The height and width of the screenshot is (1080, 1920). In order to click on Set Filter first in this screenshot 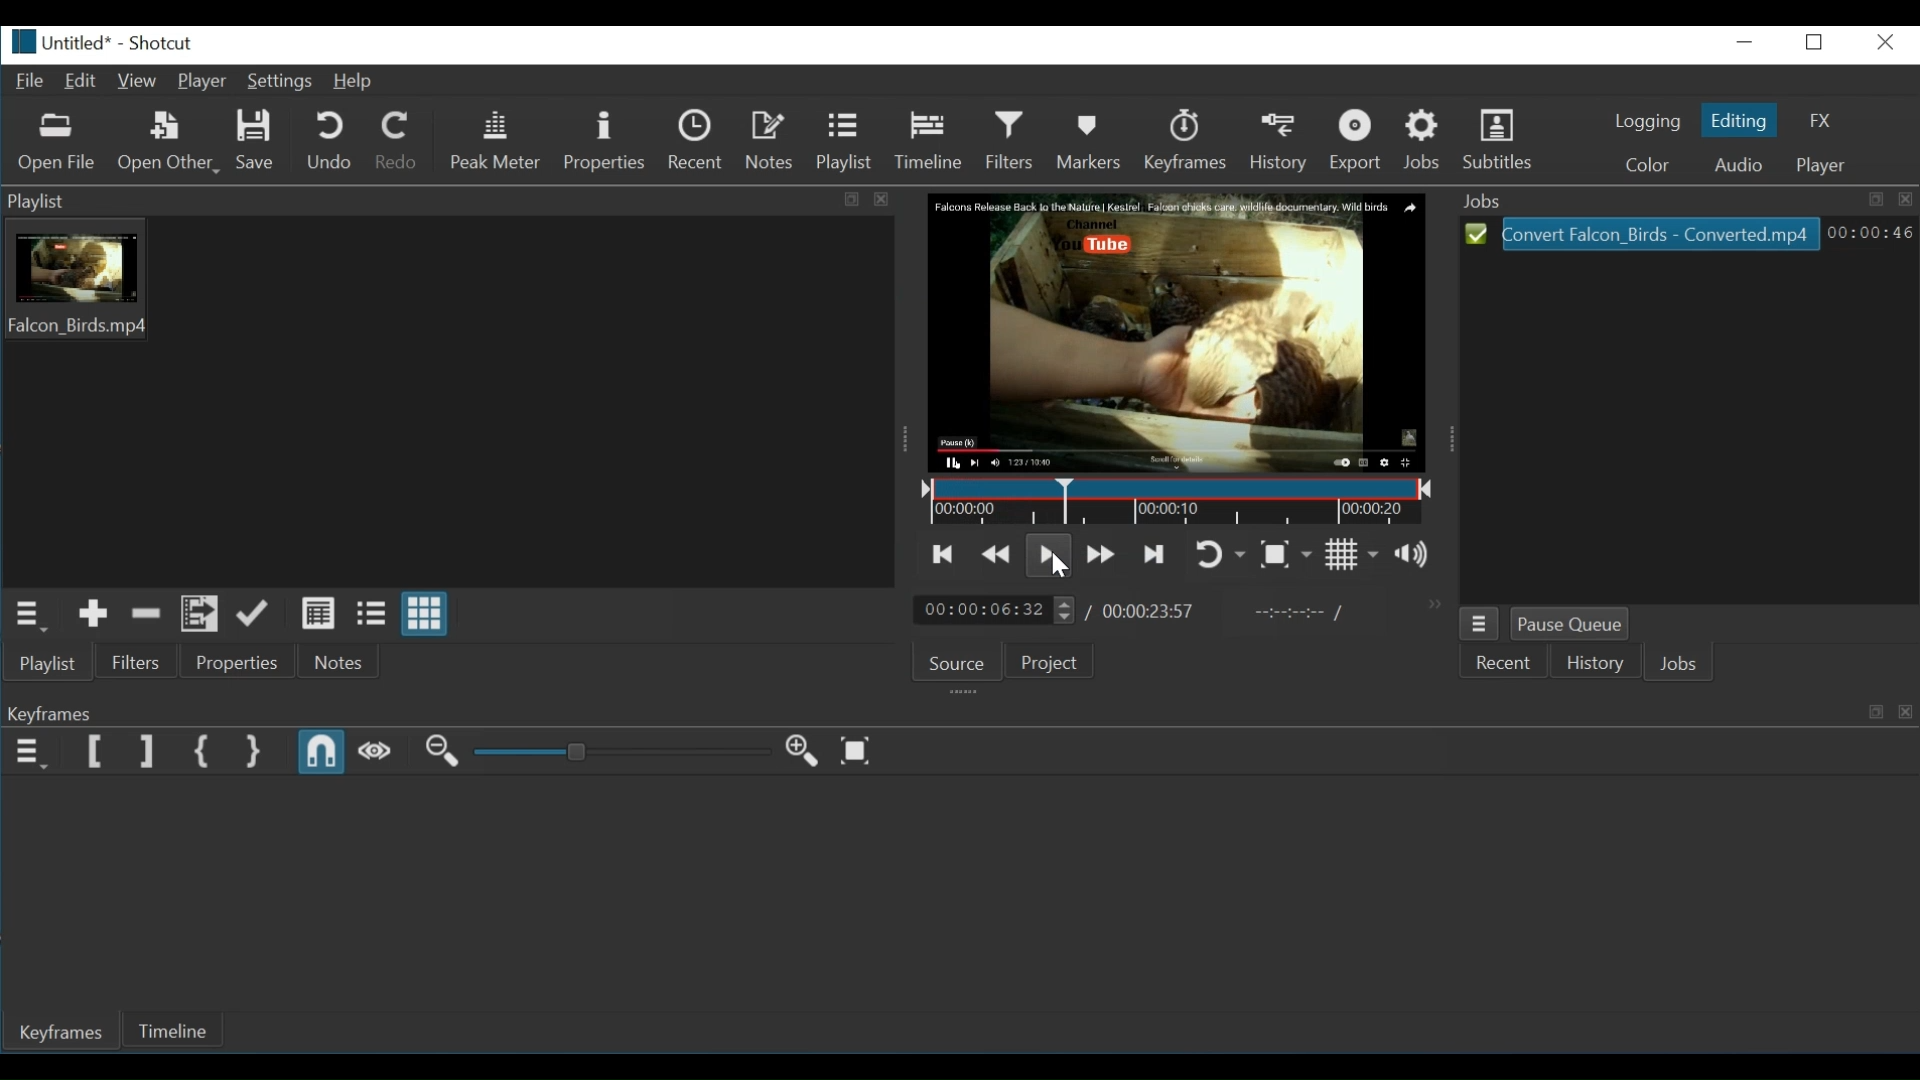, I will do `click(92, 753)`.